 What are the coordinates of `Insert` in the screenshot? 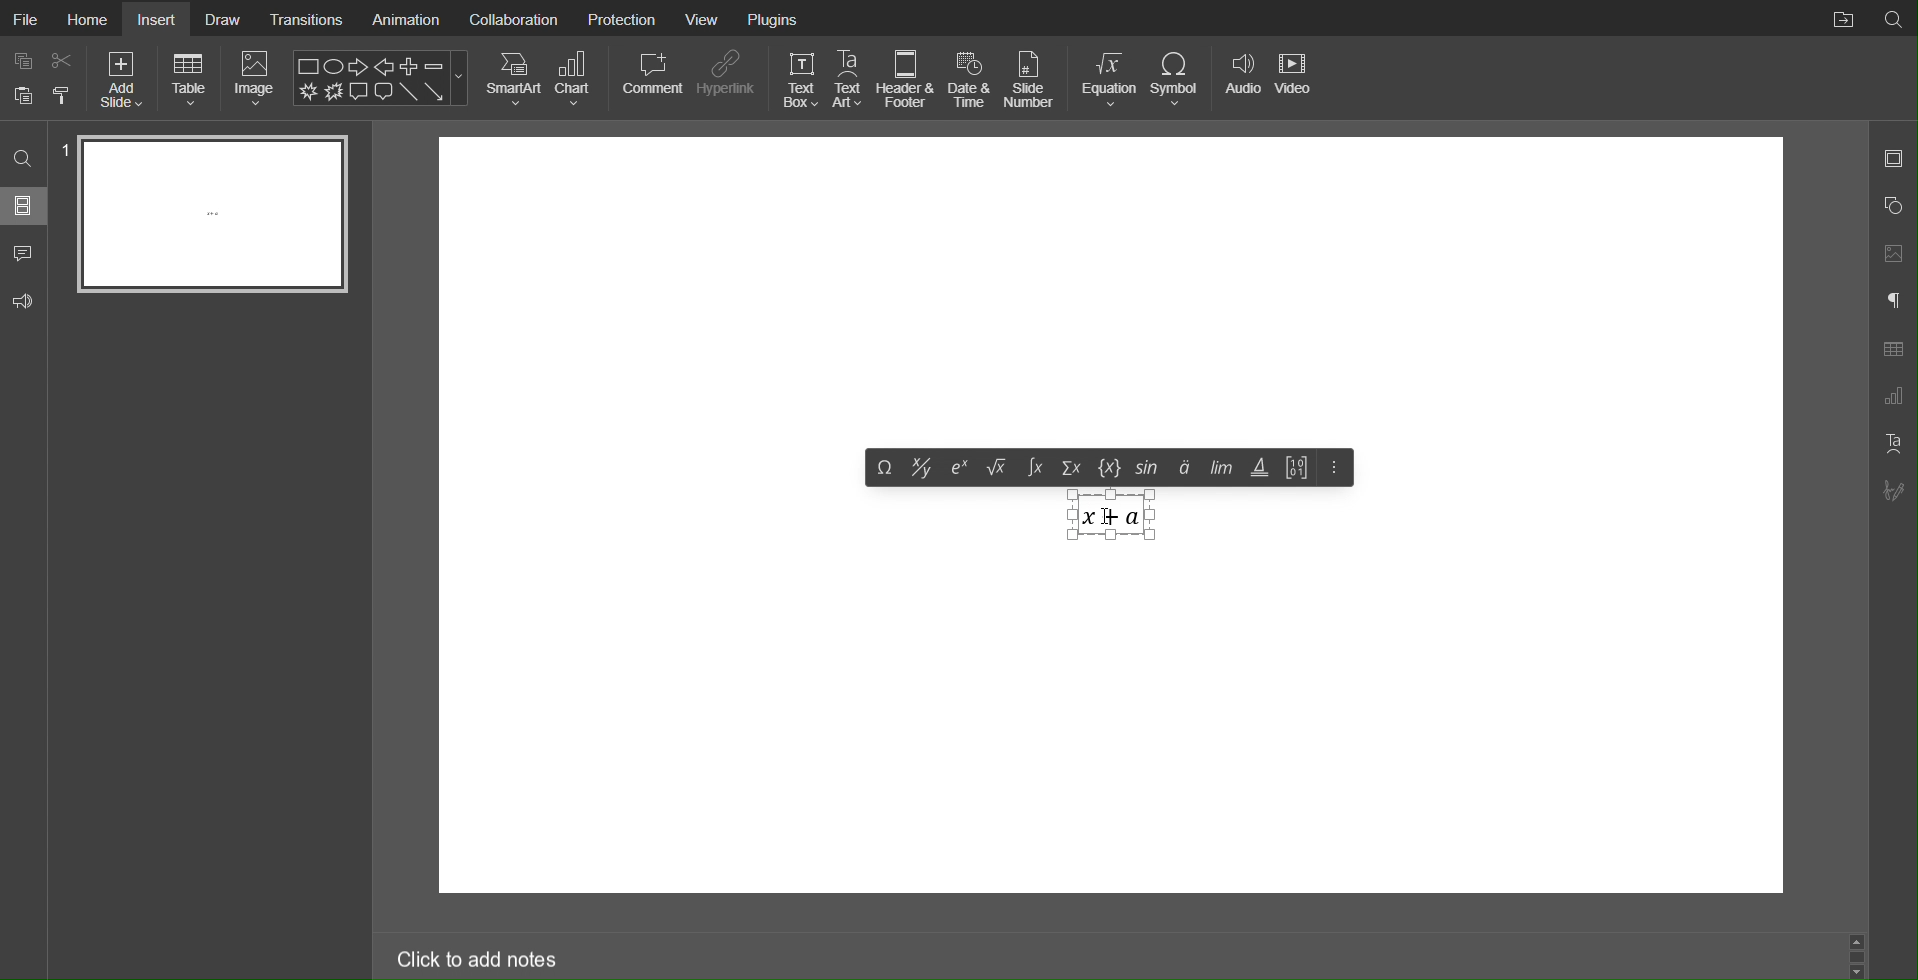 It's located at (159, 18).